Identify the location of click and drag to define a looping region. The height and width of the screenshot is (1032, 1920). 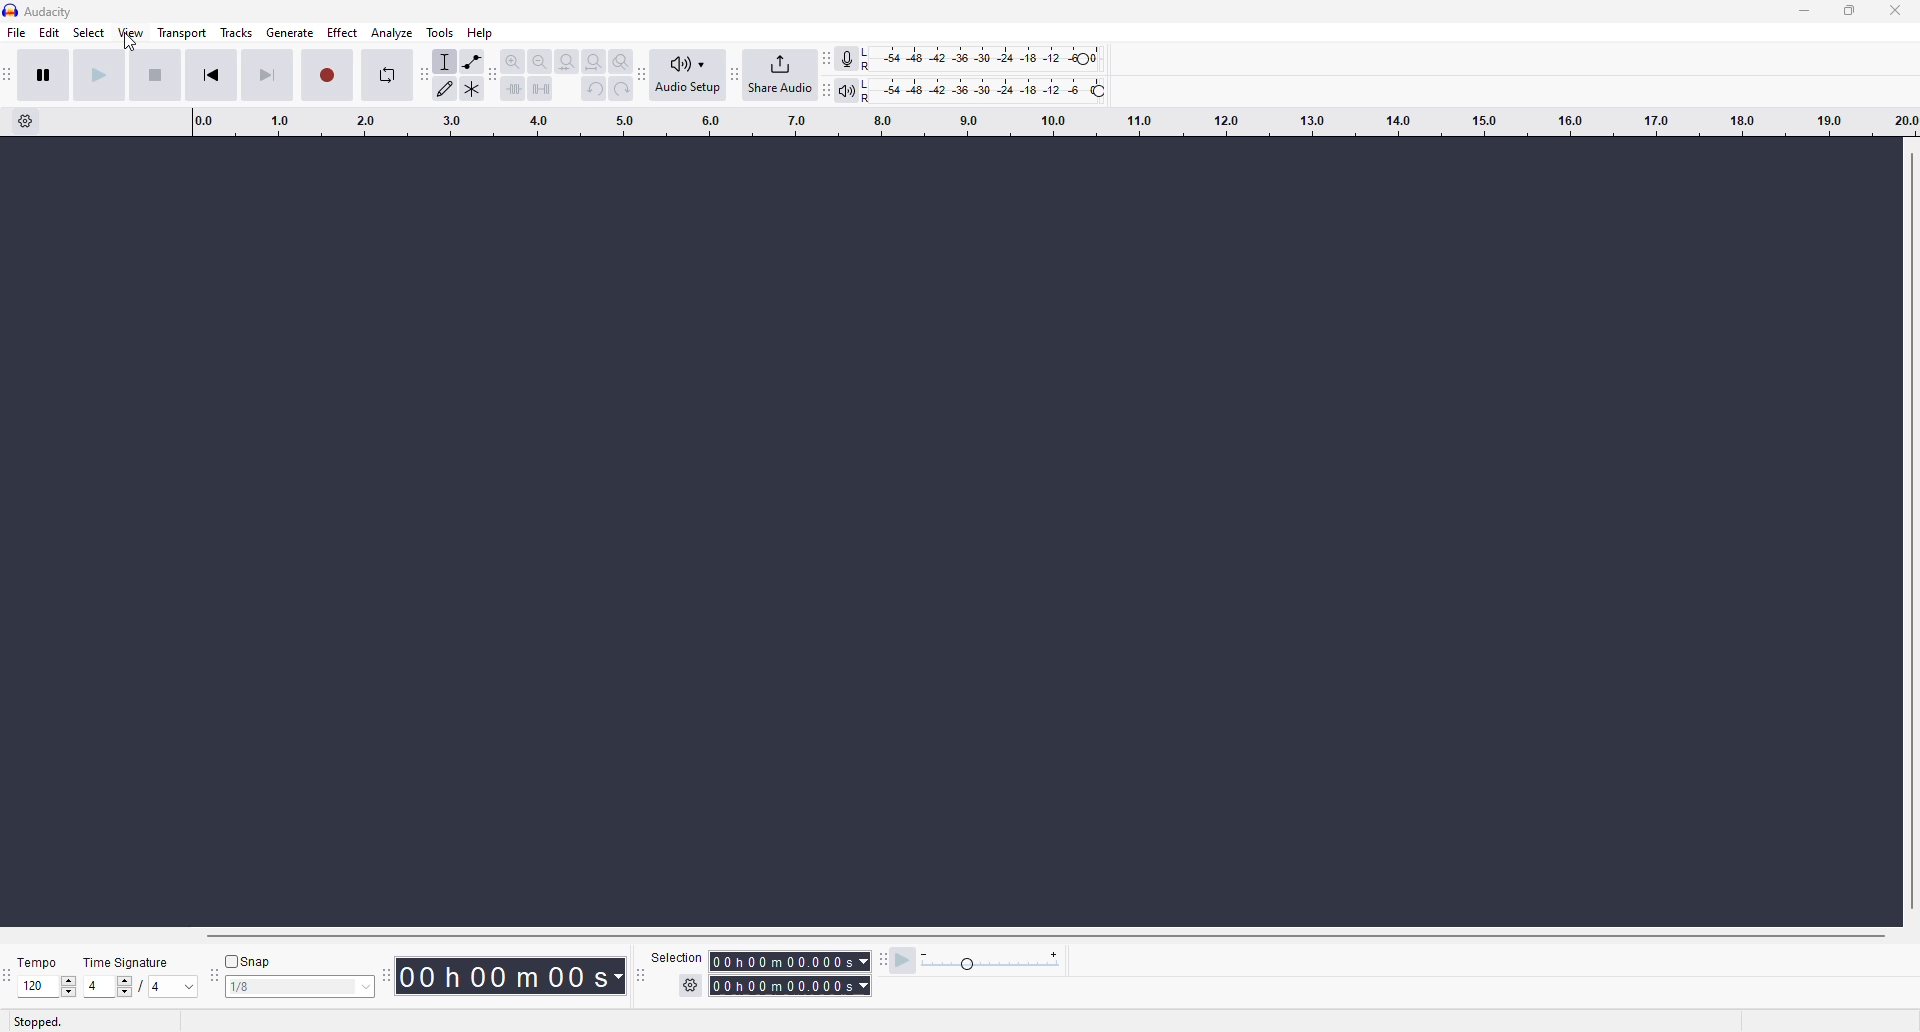
(1053, 124).